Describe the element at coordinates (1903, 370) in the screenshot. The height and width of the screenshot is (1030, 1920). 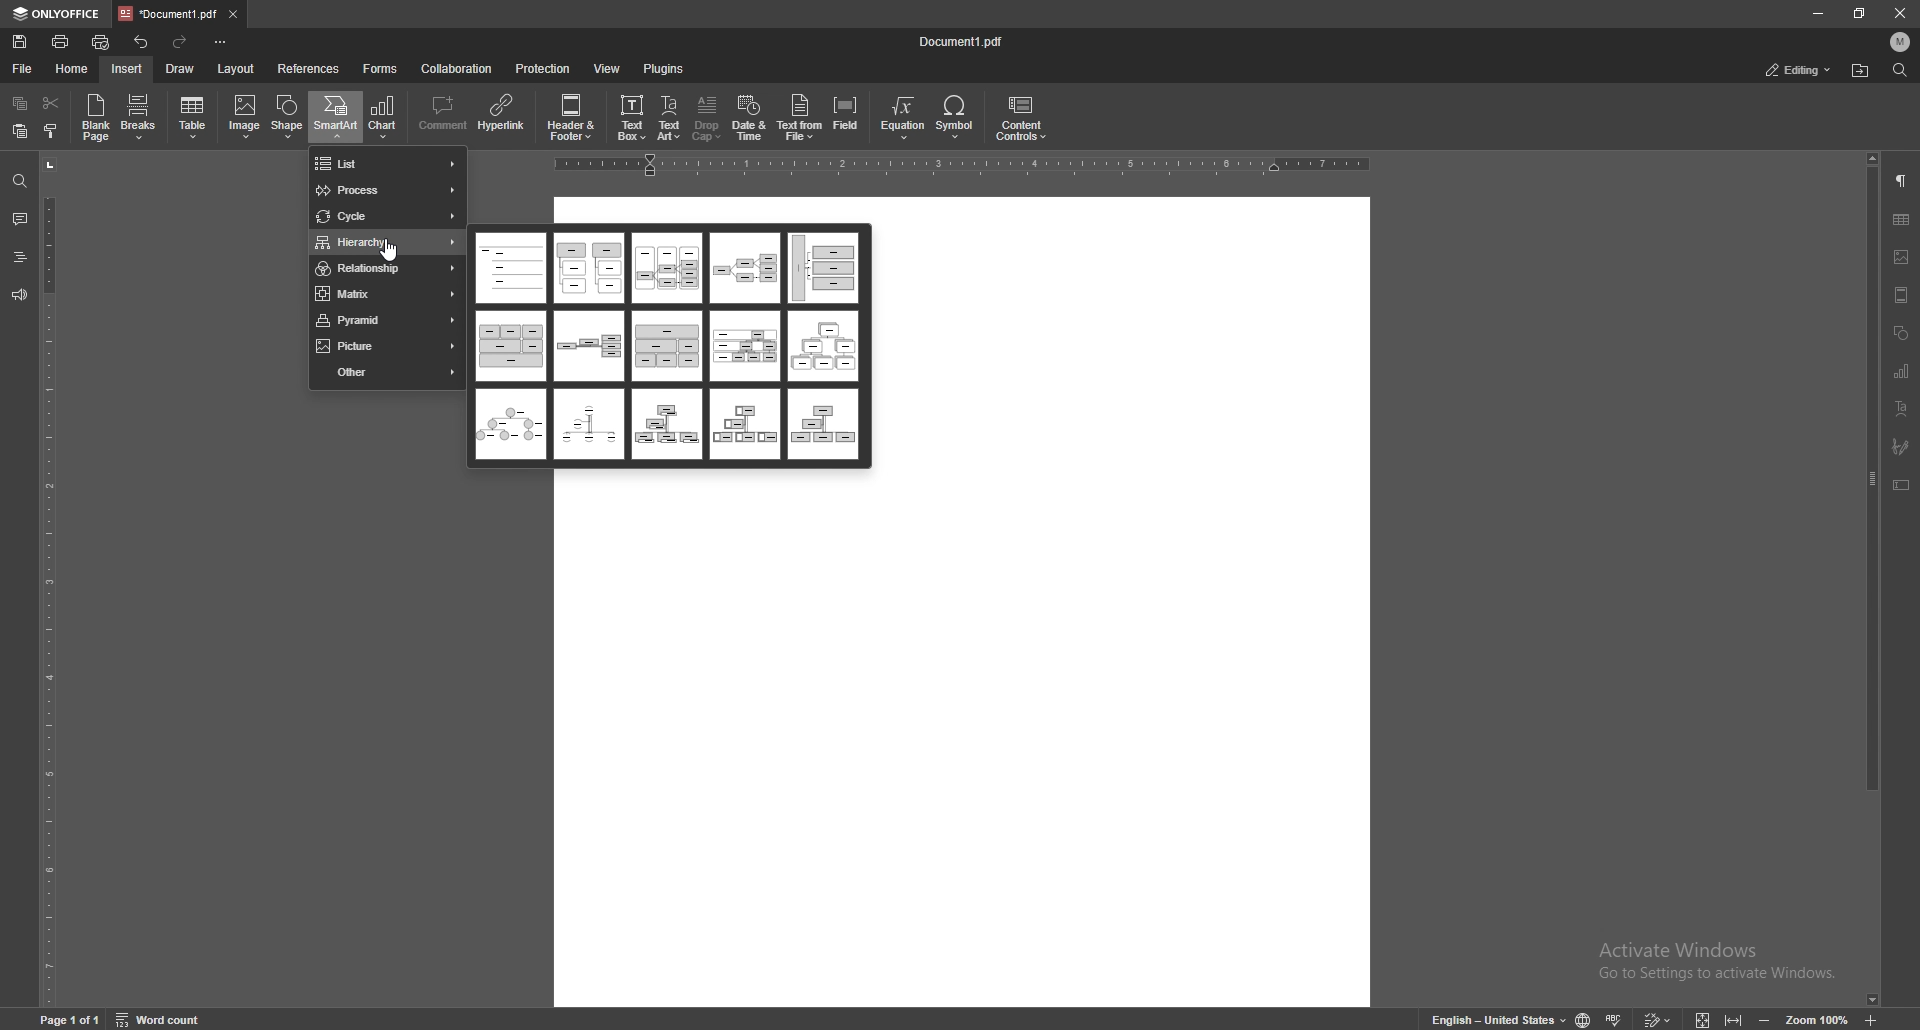
I see `chart` at that location.